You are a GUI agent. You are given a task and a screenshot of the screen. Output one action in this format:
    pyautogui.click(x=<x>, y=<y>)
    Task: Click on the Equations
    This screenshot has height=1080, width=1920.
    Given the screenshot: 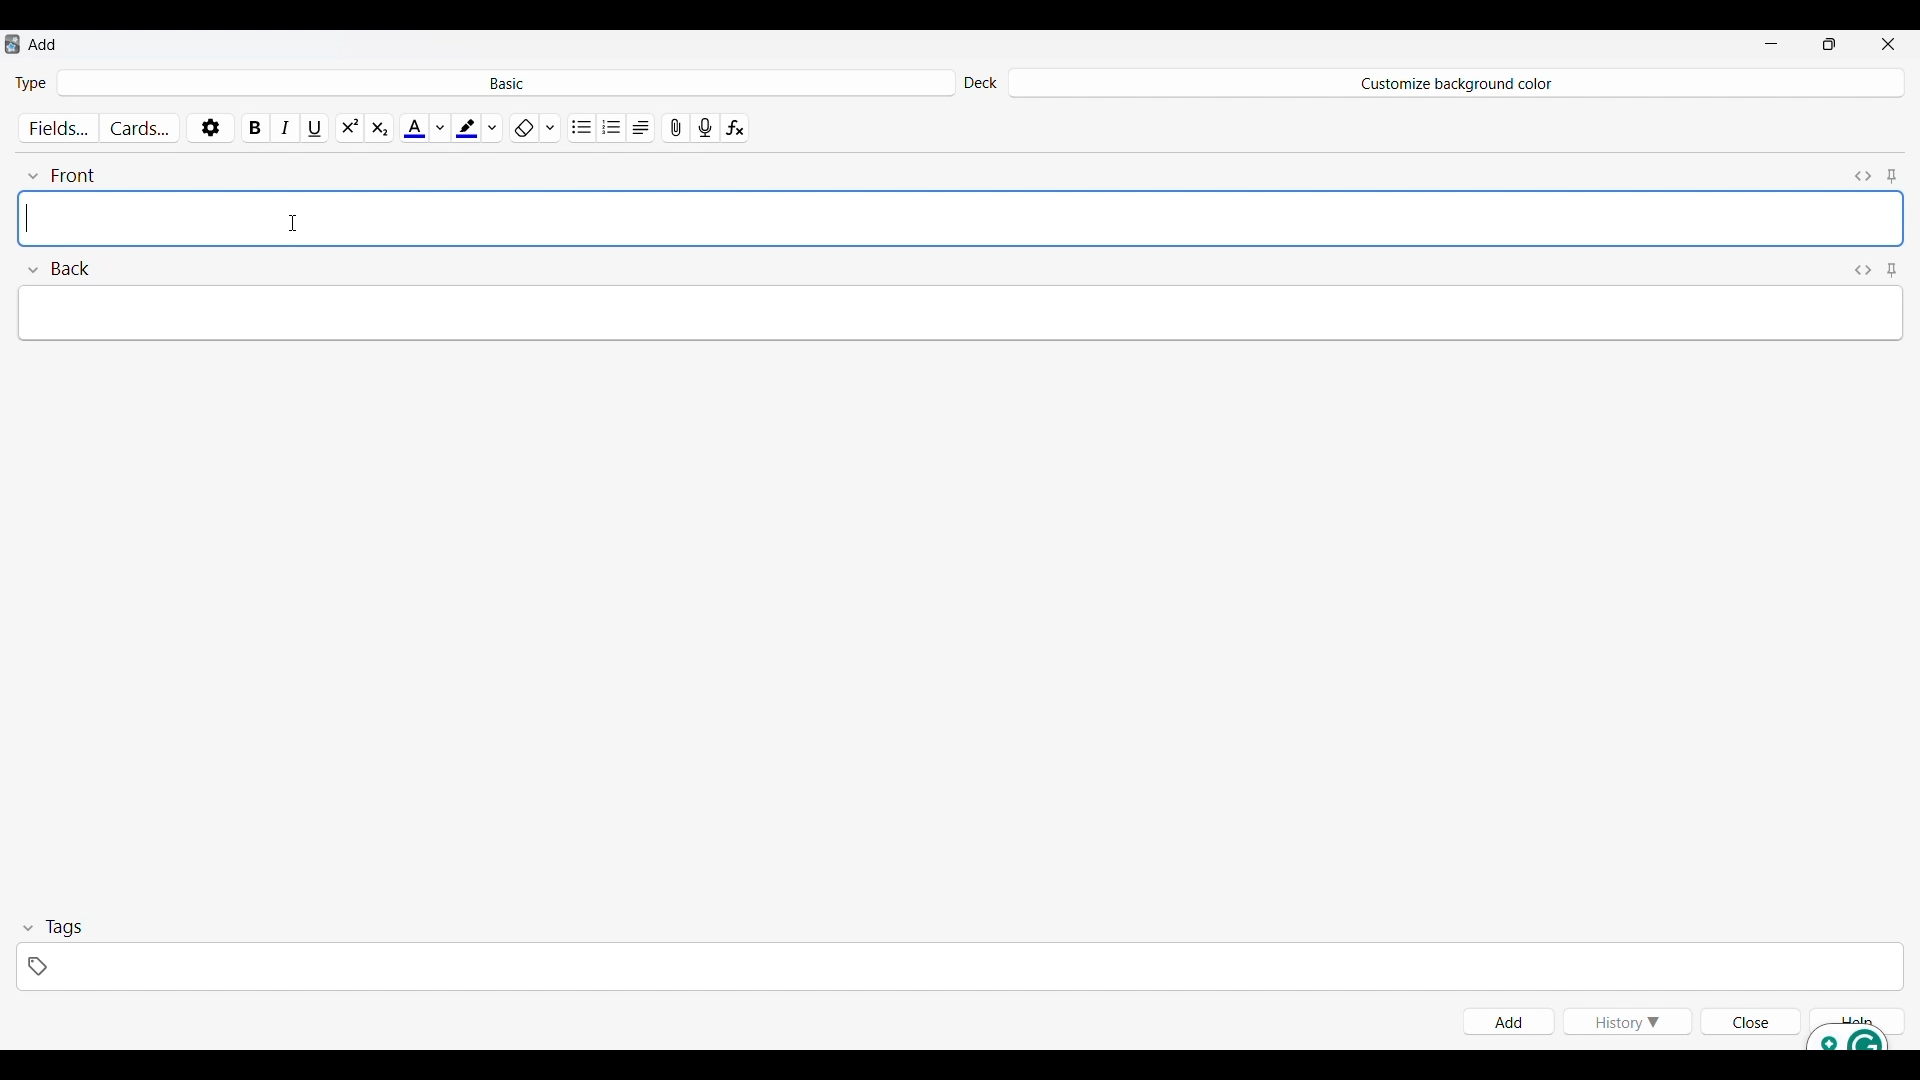 What is the action you would take?
    pyautogui.click(x=735, y=125)
    